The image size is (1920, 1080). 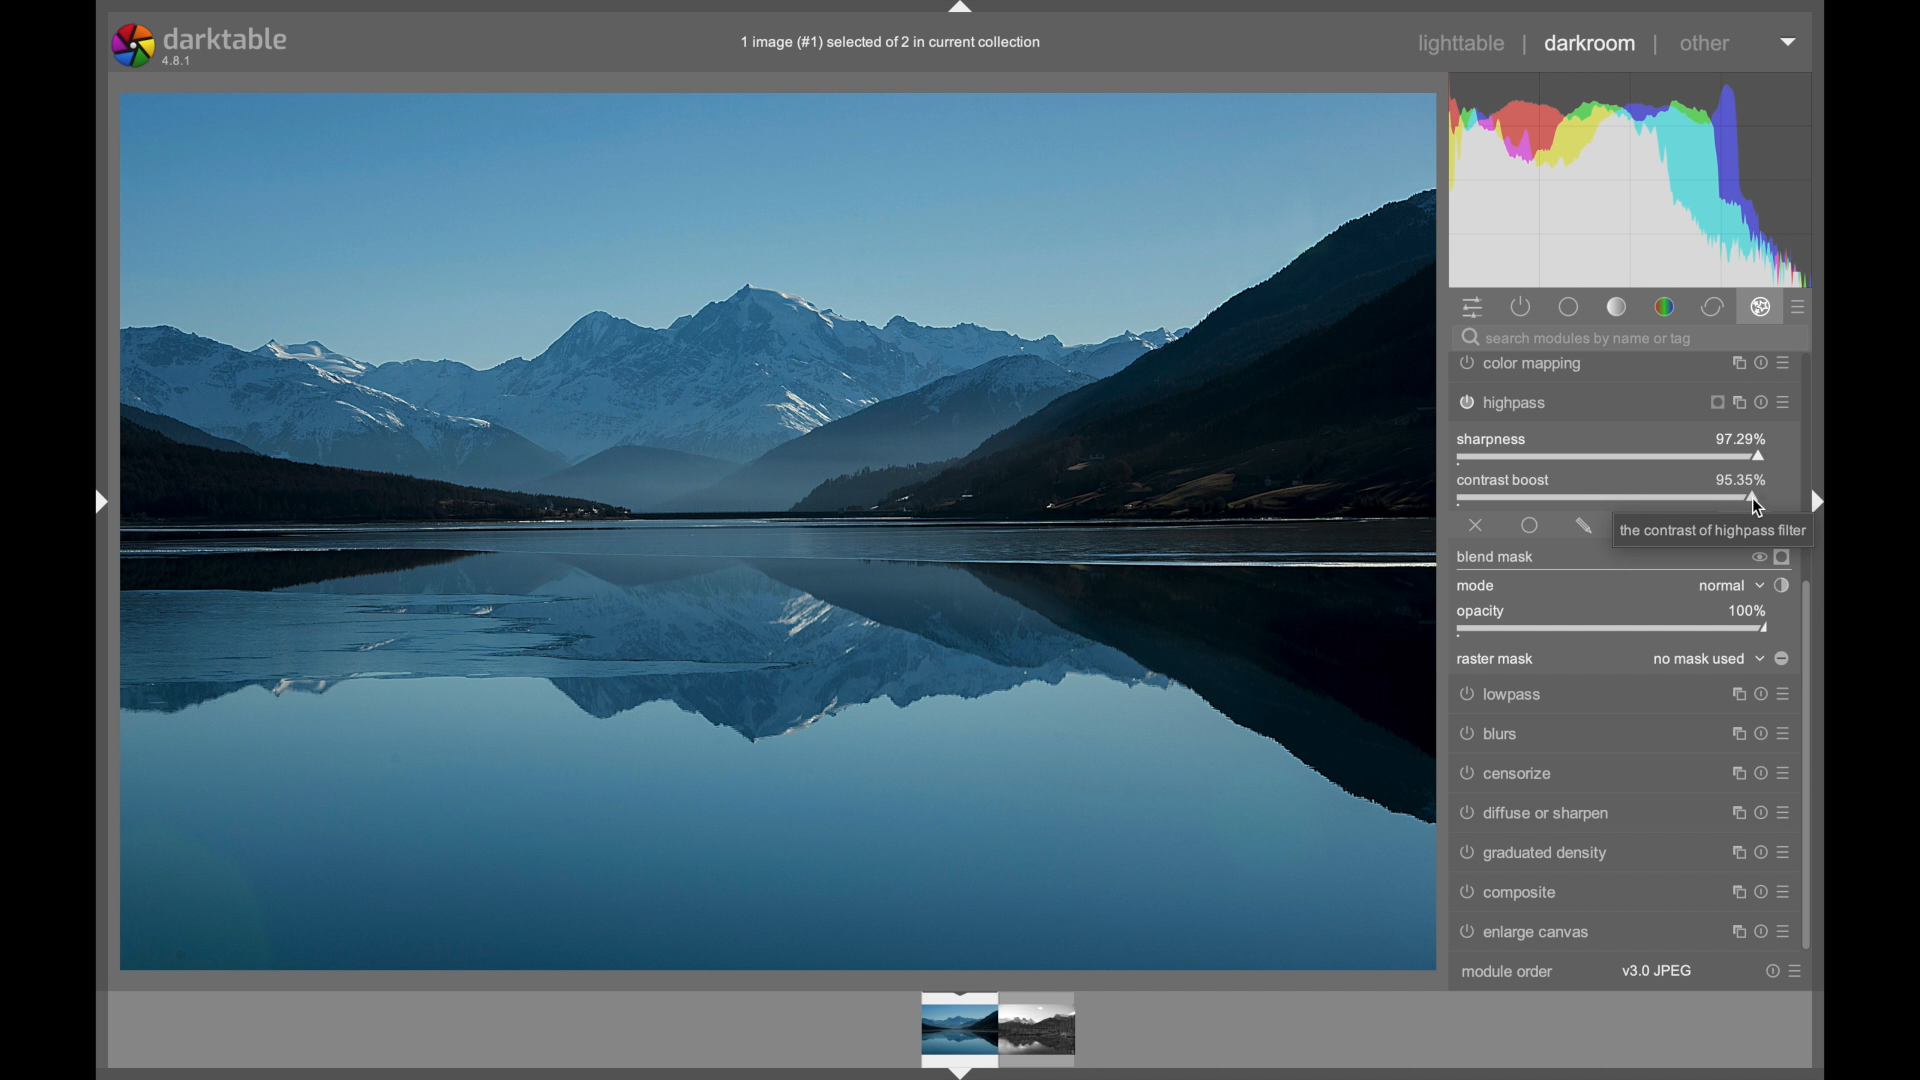 What do you see at coordinates (1571, 309) in the screenshot?
I see `base` at bounding box center [1571, 309].